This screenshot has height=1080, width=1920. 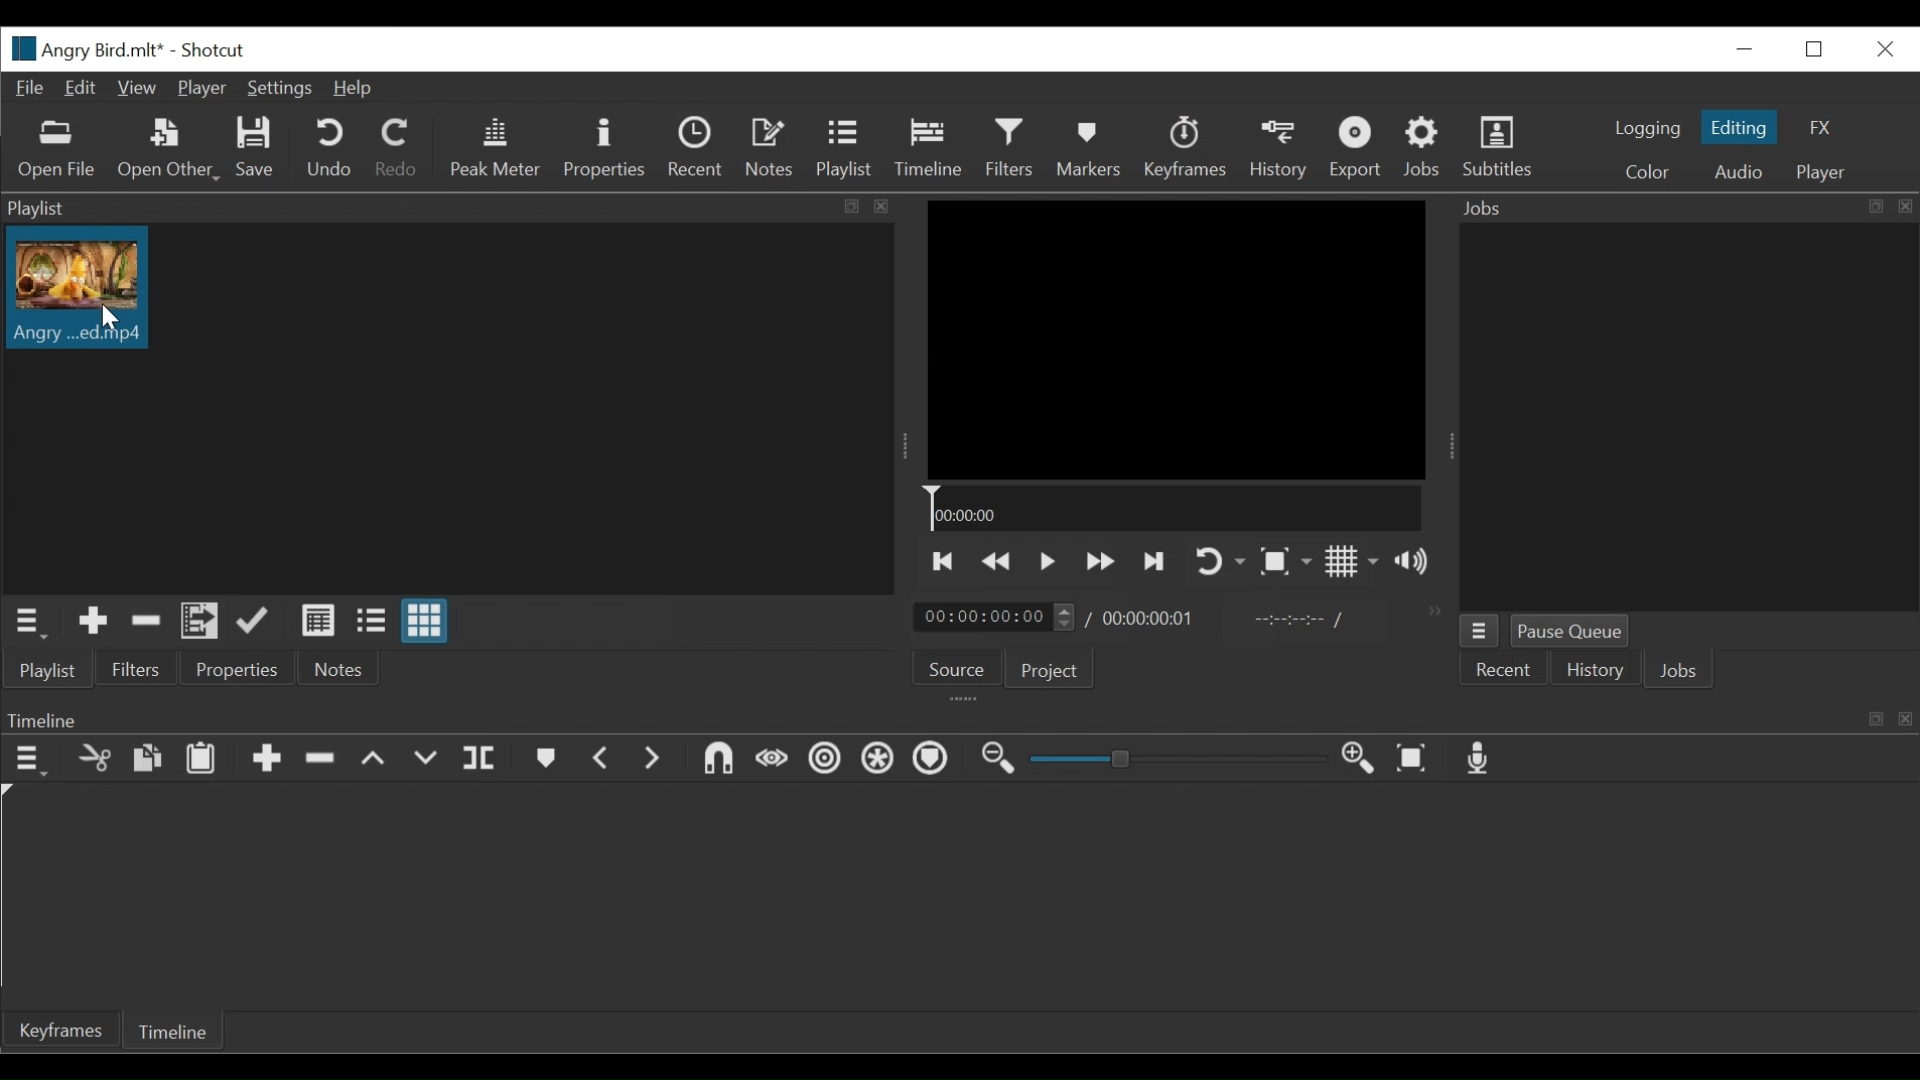 I want to click on Ripple Markers, so click(x=935, y=761).